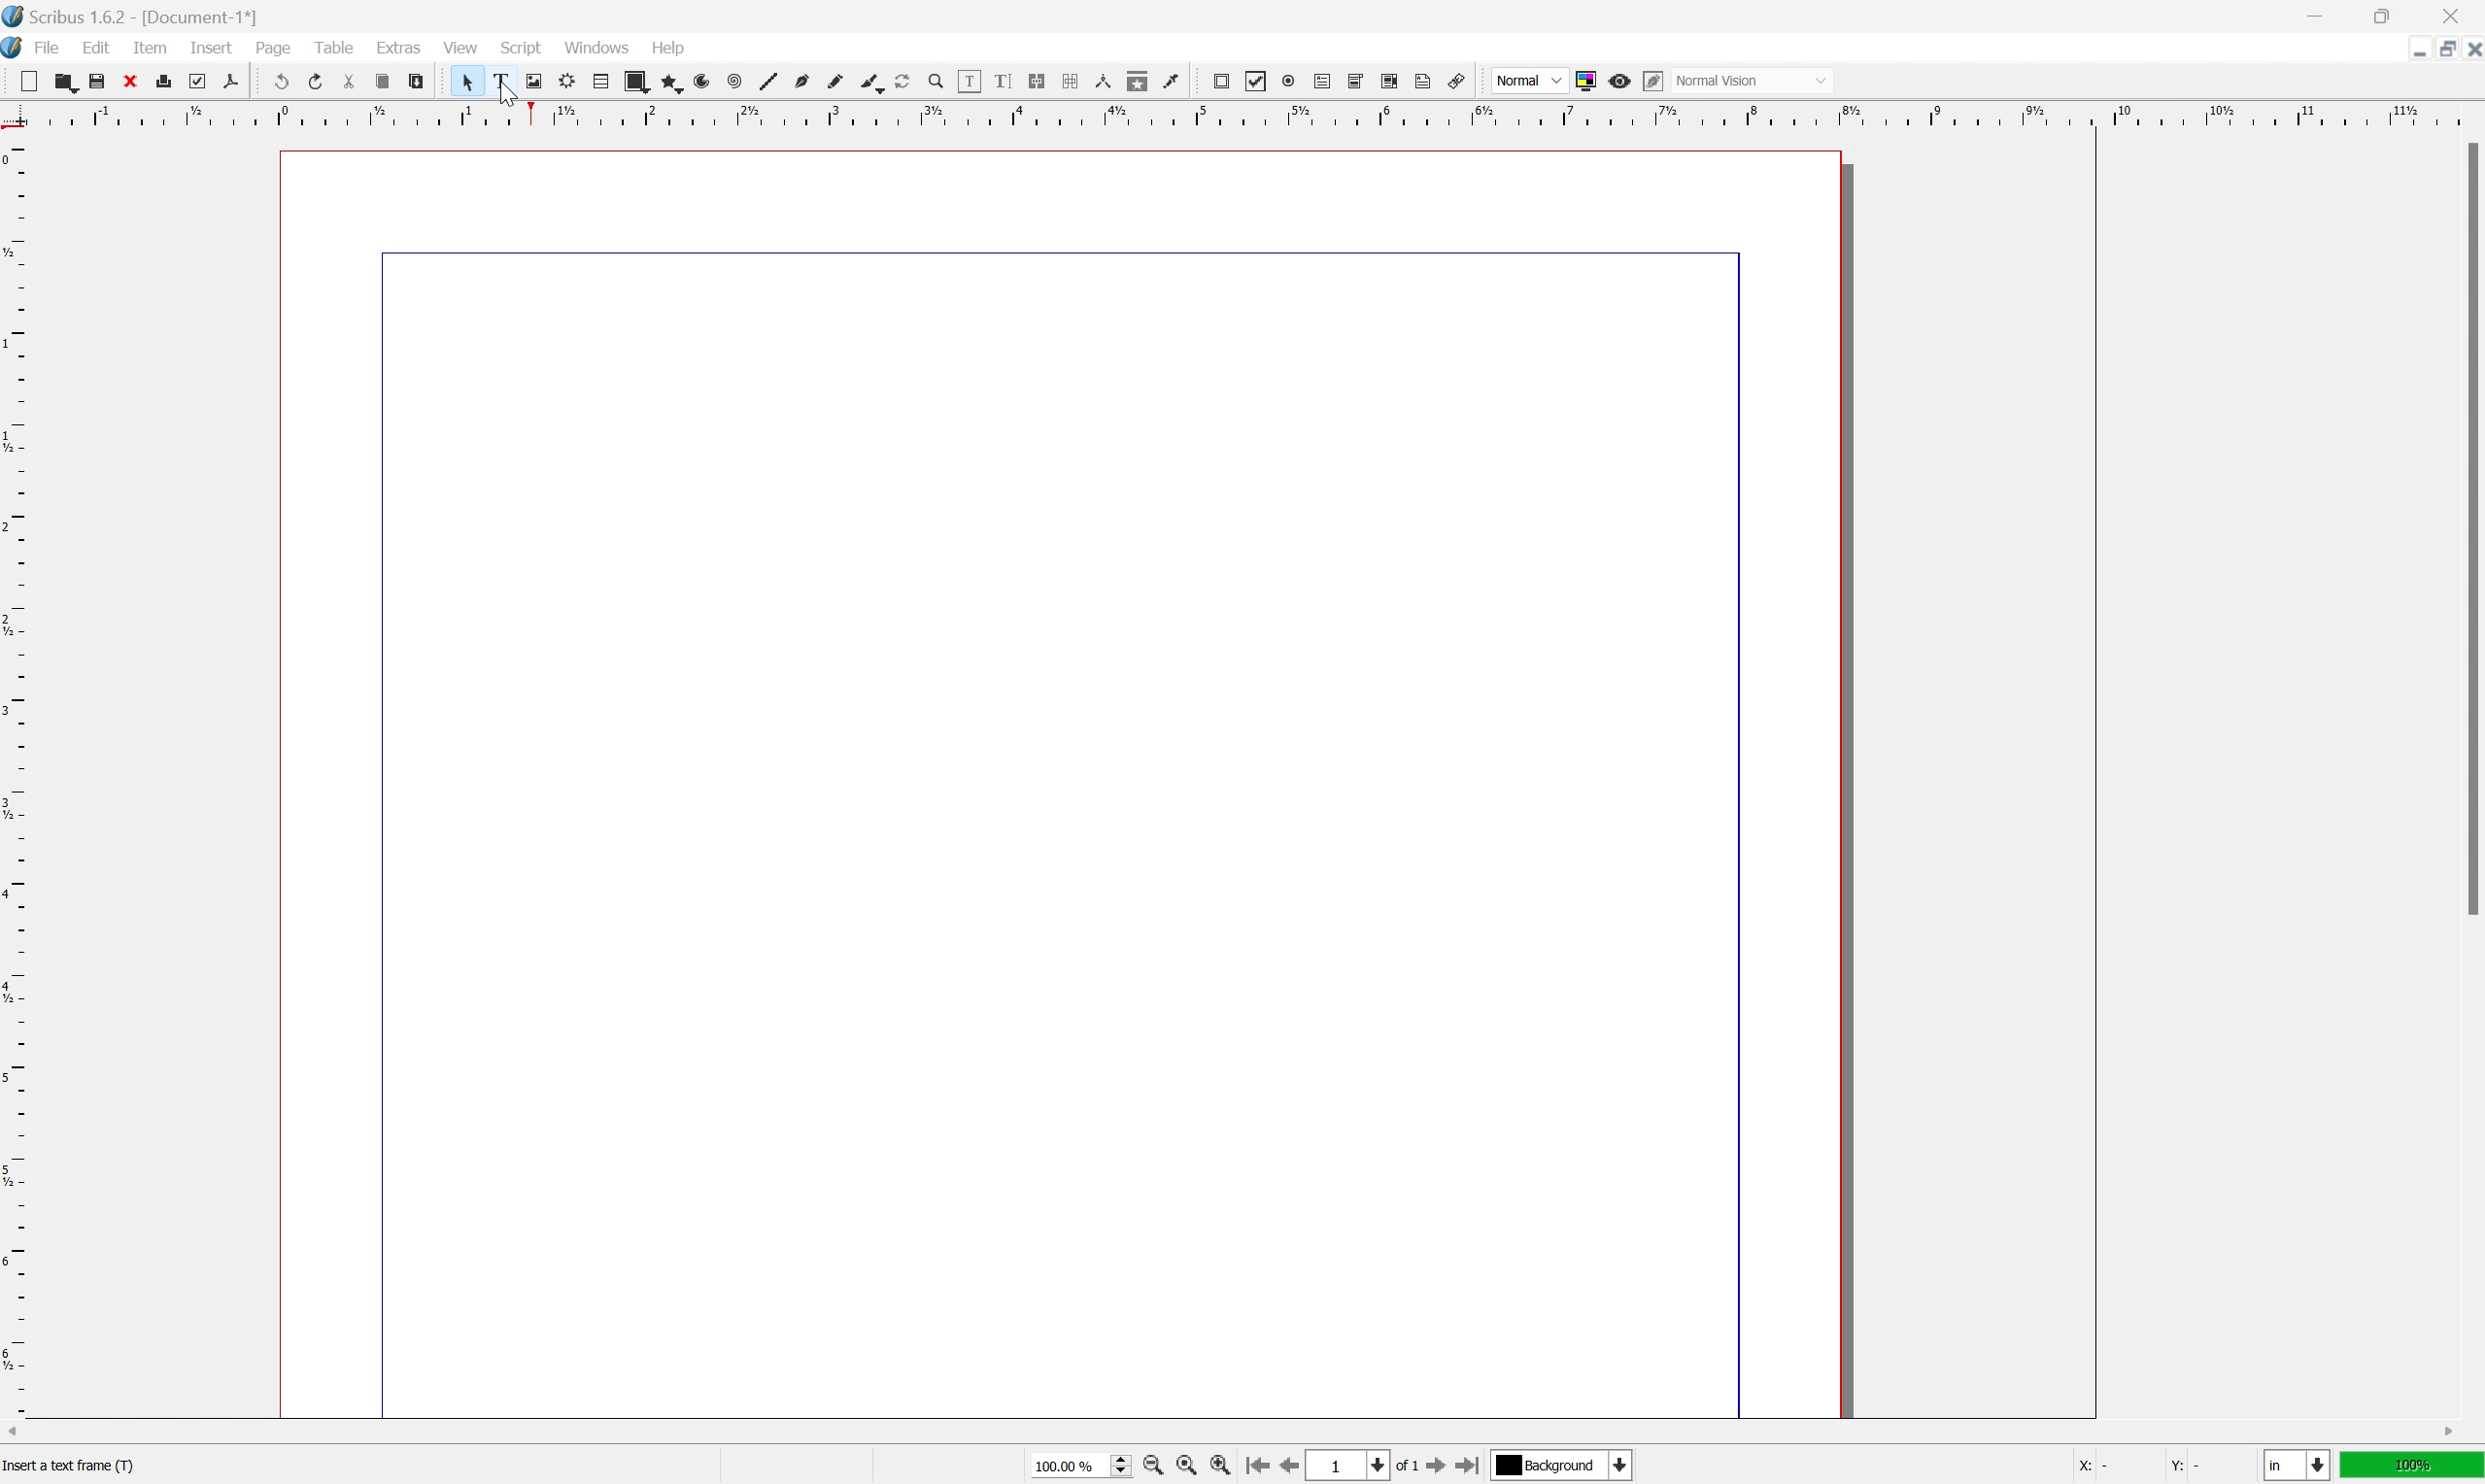 This screenshot has width=2485, height=1484. I want to click on bezier curve, so click(872, 84).